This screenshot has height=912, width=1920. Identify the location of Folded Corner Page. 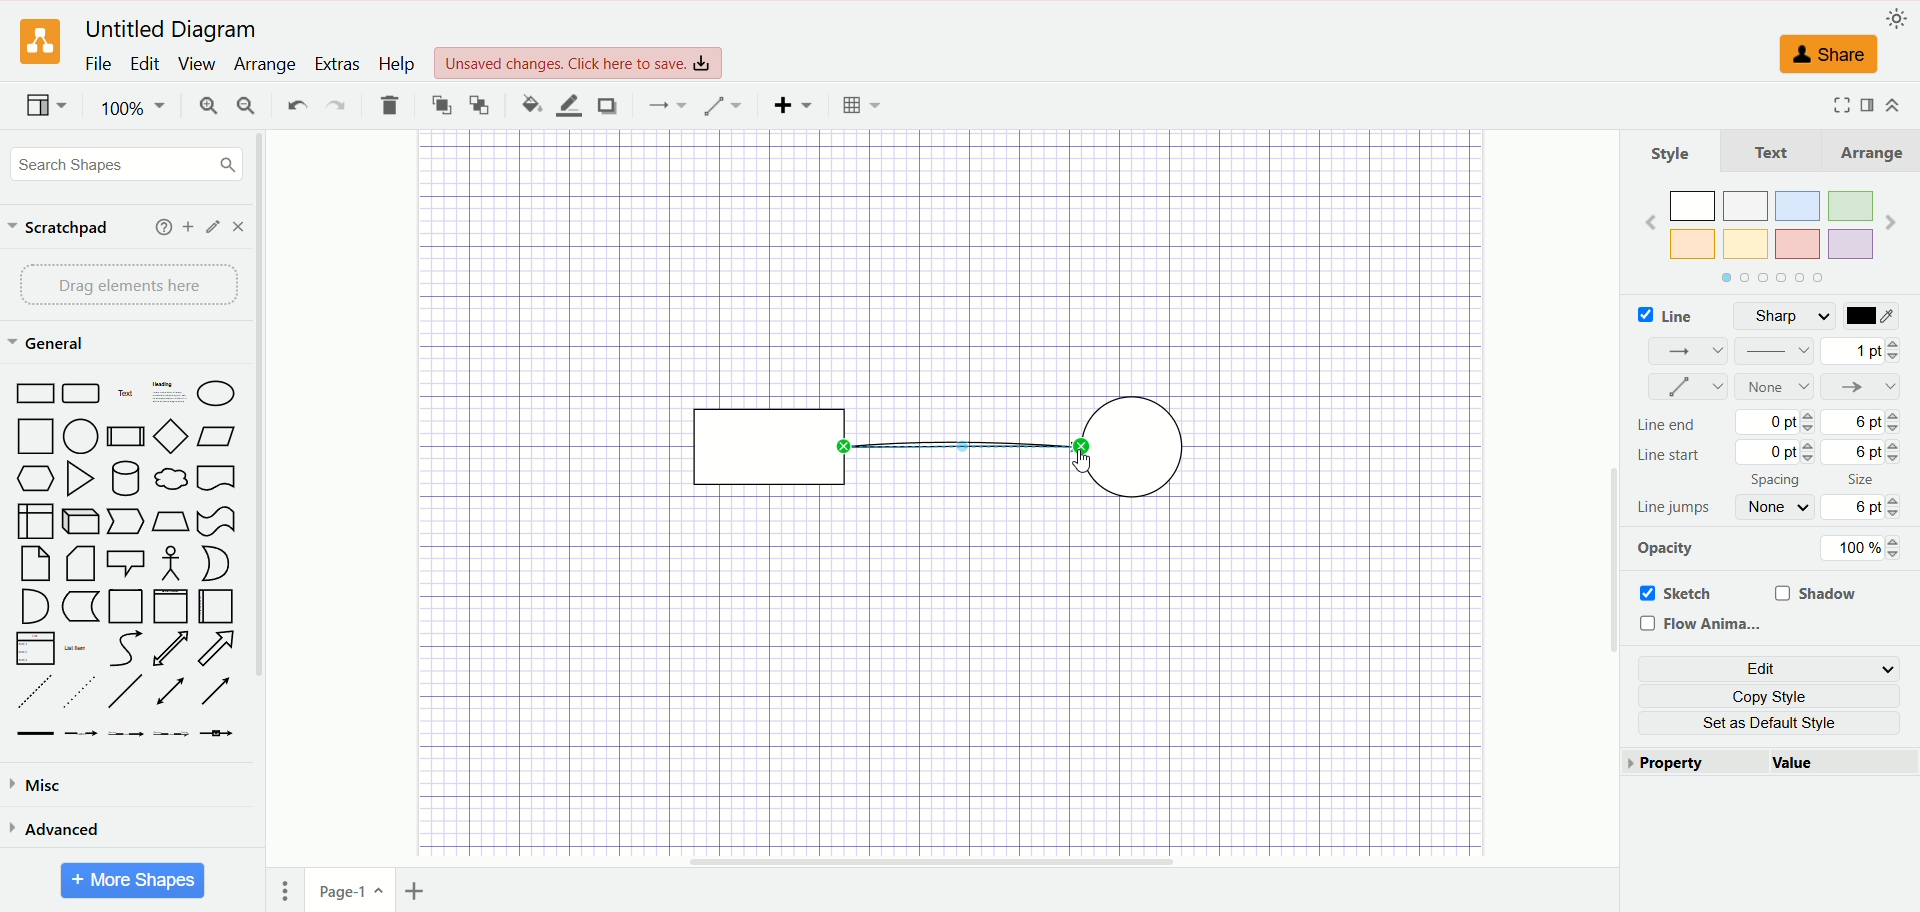
(80, 563).